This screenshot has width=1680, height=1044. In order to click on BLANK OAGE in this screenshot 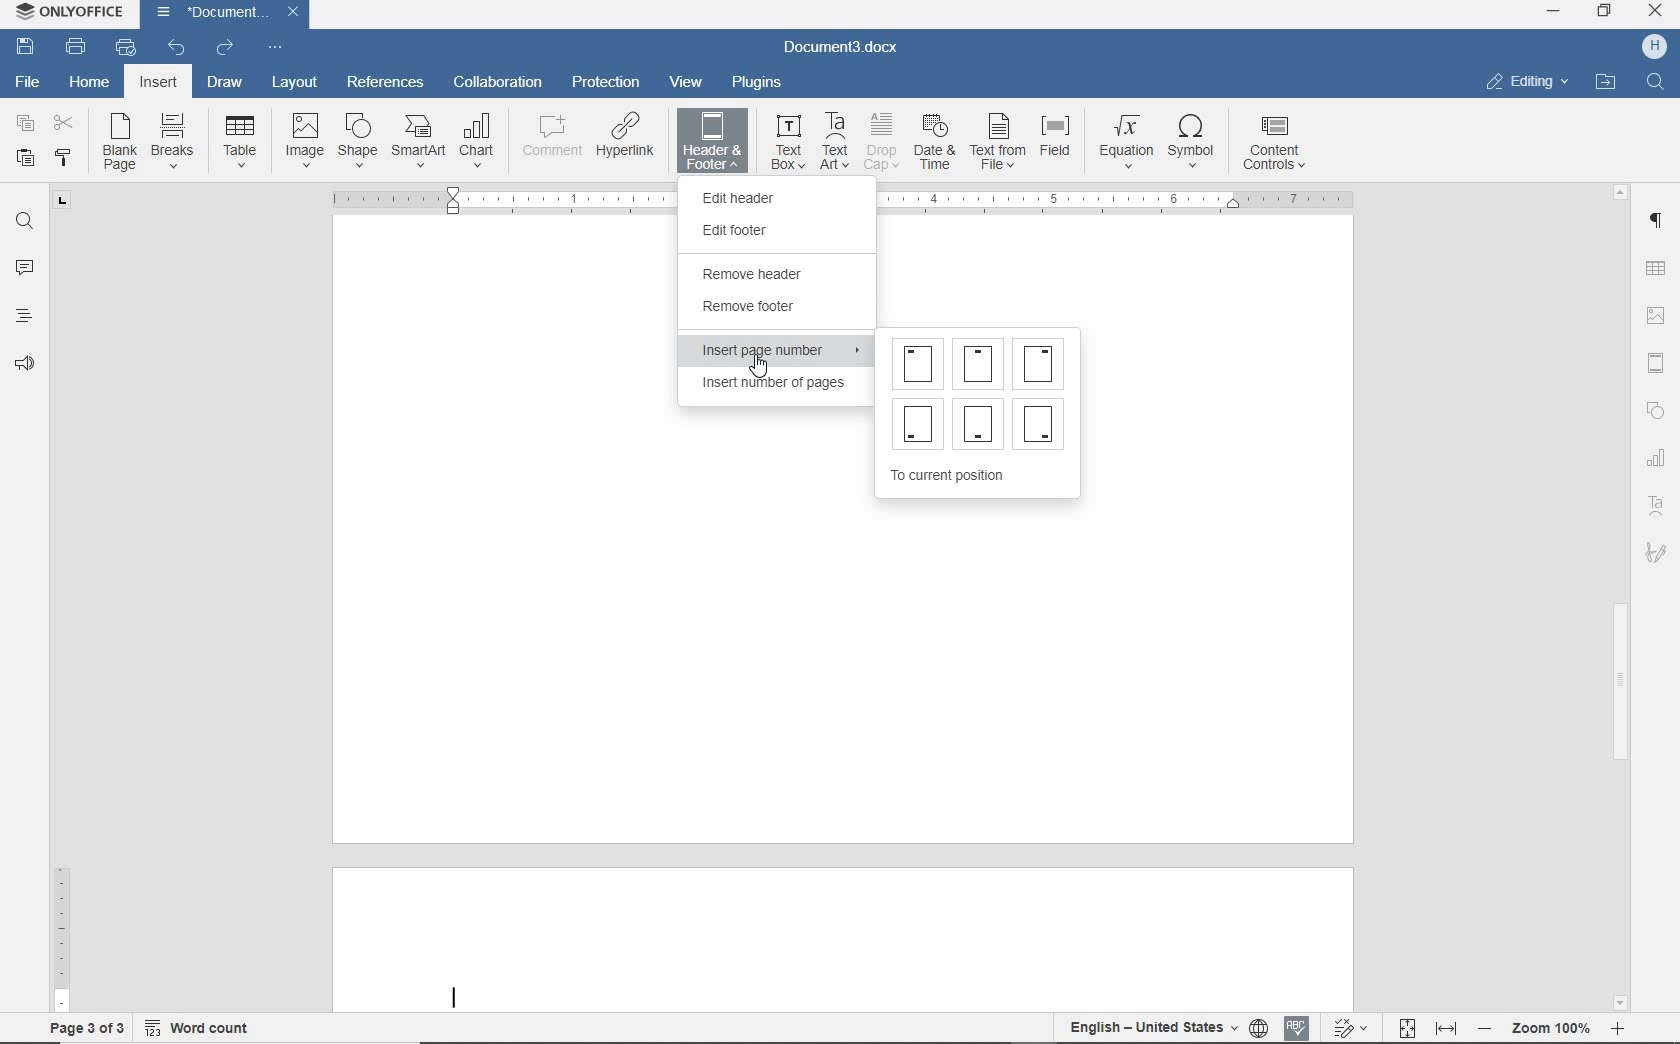, I will do `click(117, 142)`.